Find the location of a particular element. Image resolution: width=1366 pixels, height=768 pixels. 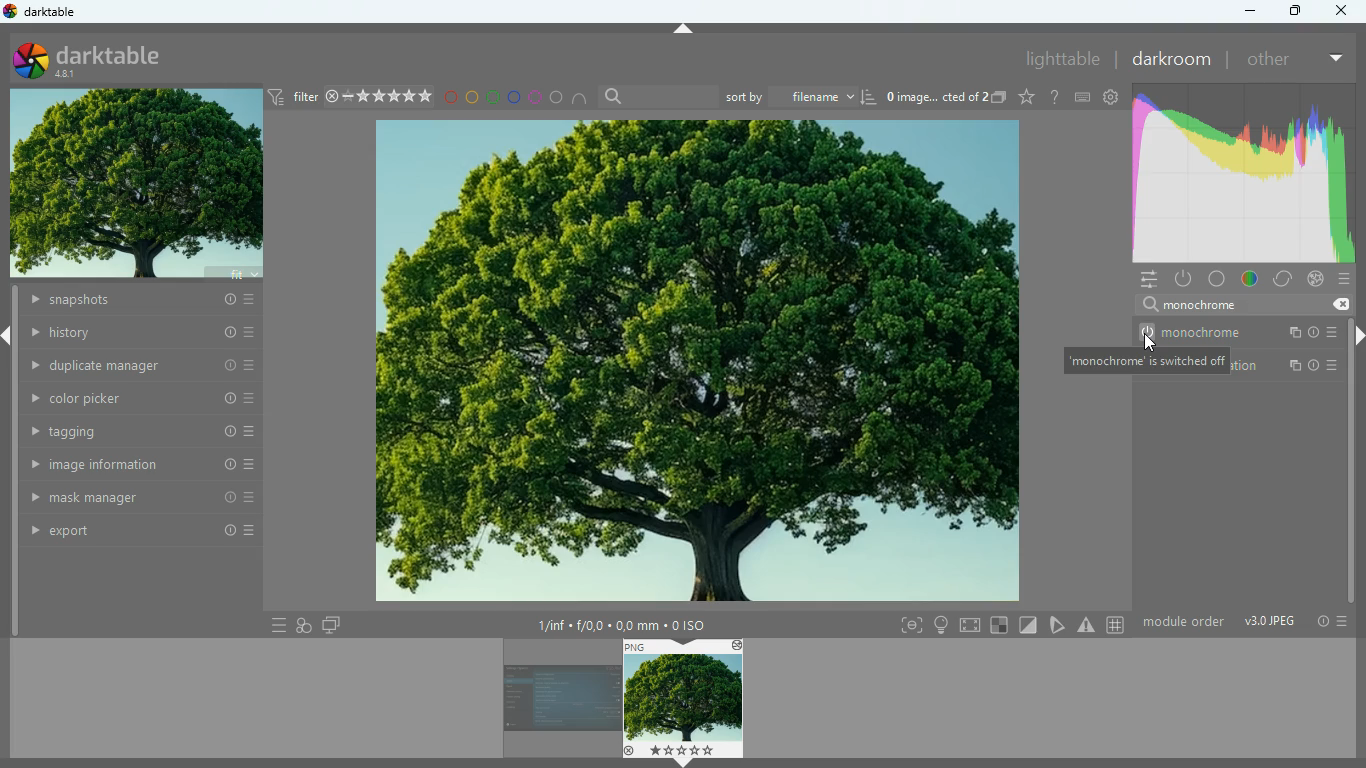

blue is located at coordinates (517, 99).